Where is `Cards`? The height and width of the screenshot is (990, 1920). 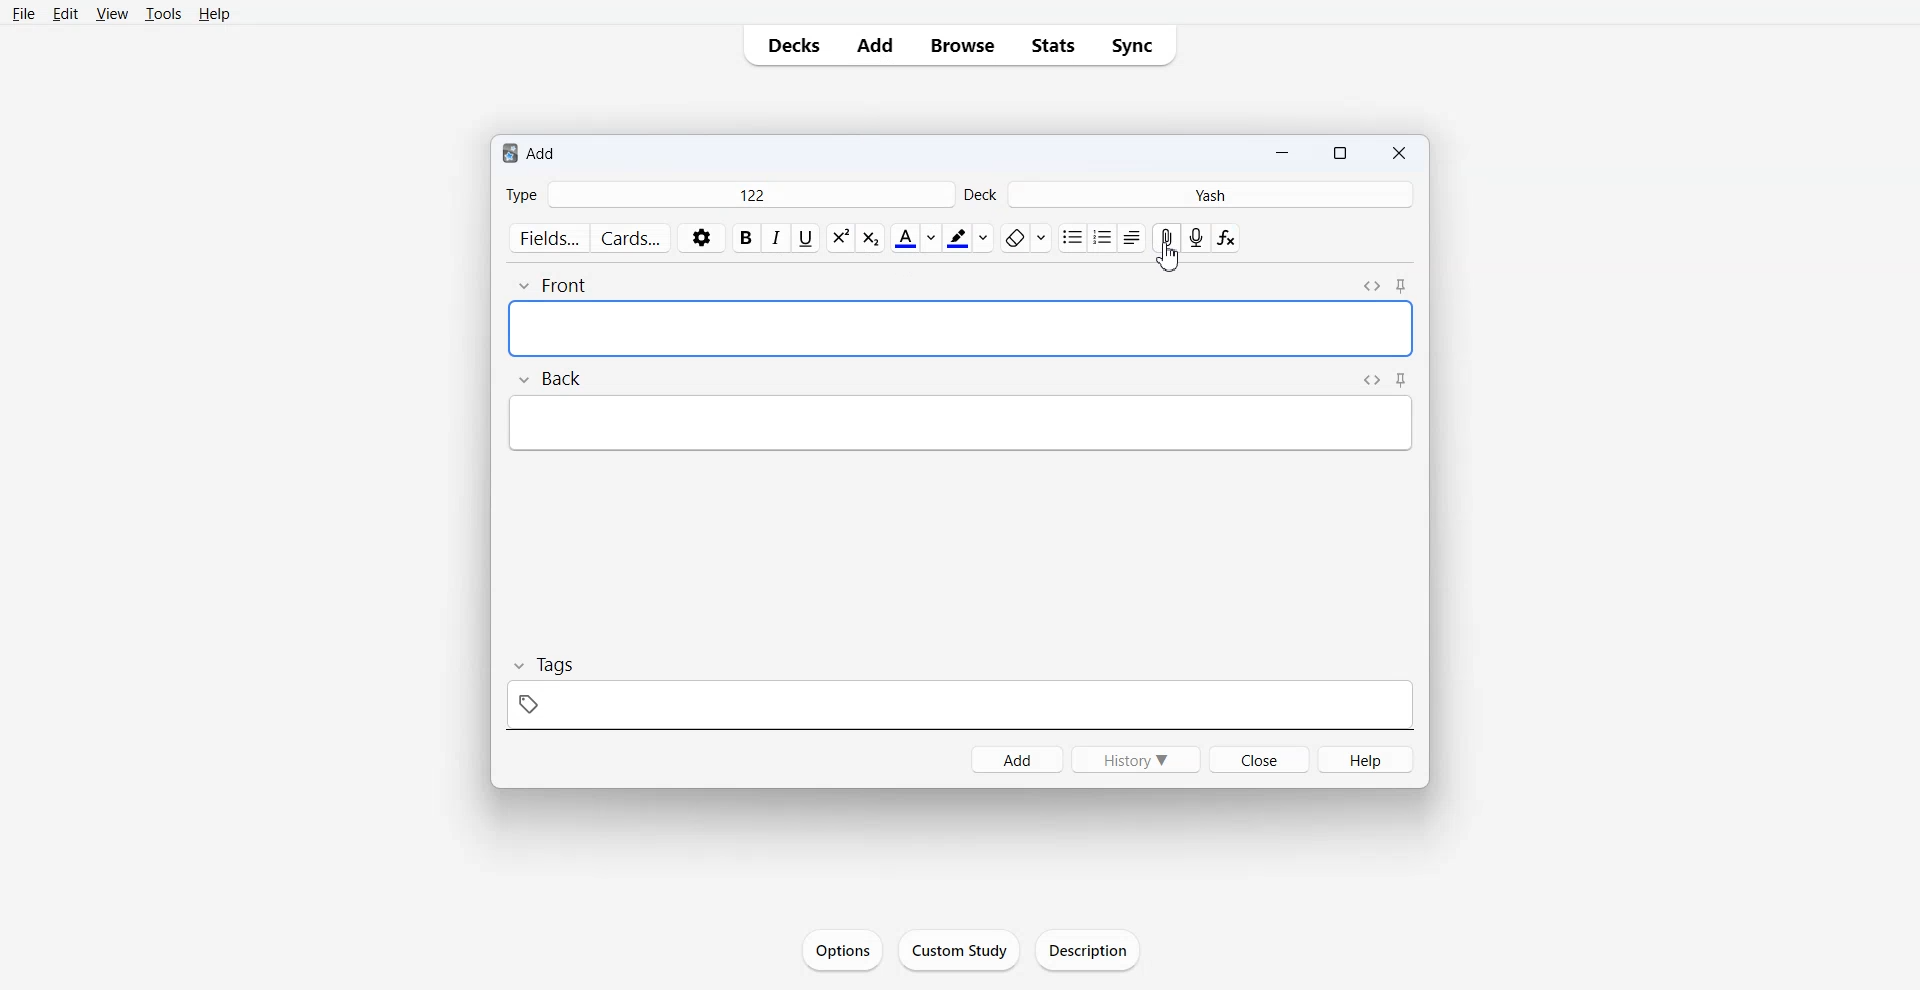 Cards is located at coordinates (633, 238).